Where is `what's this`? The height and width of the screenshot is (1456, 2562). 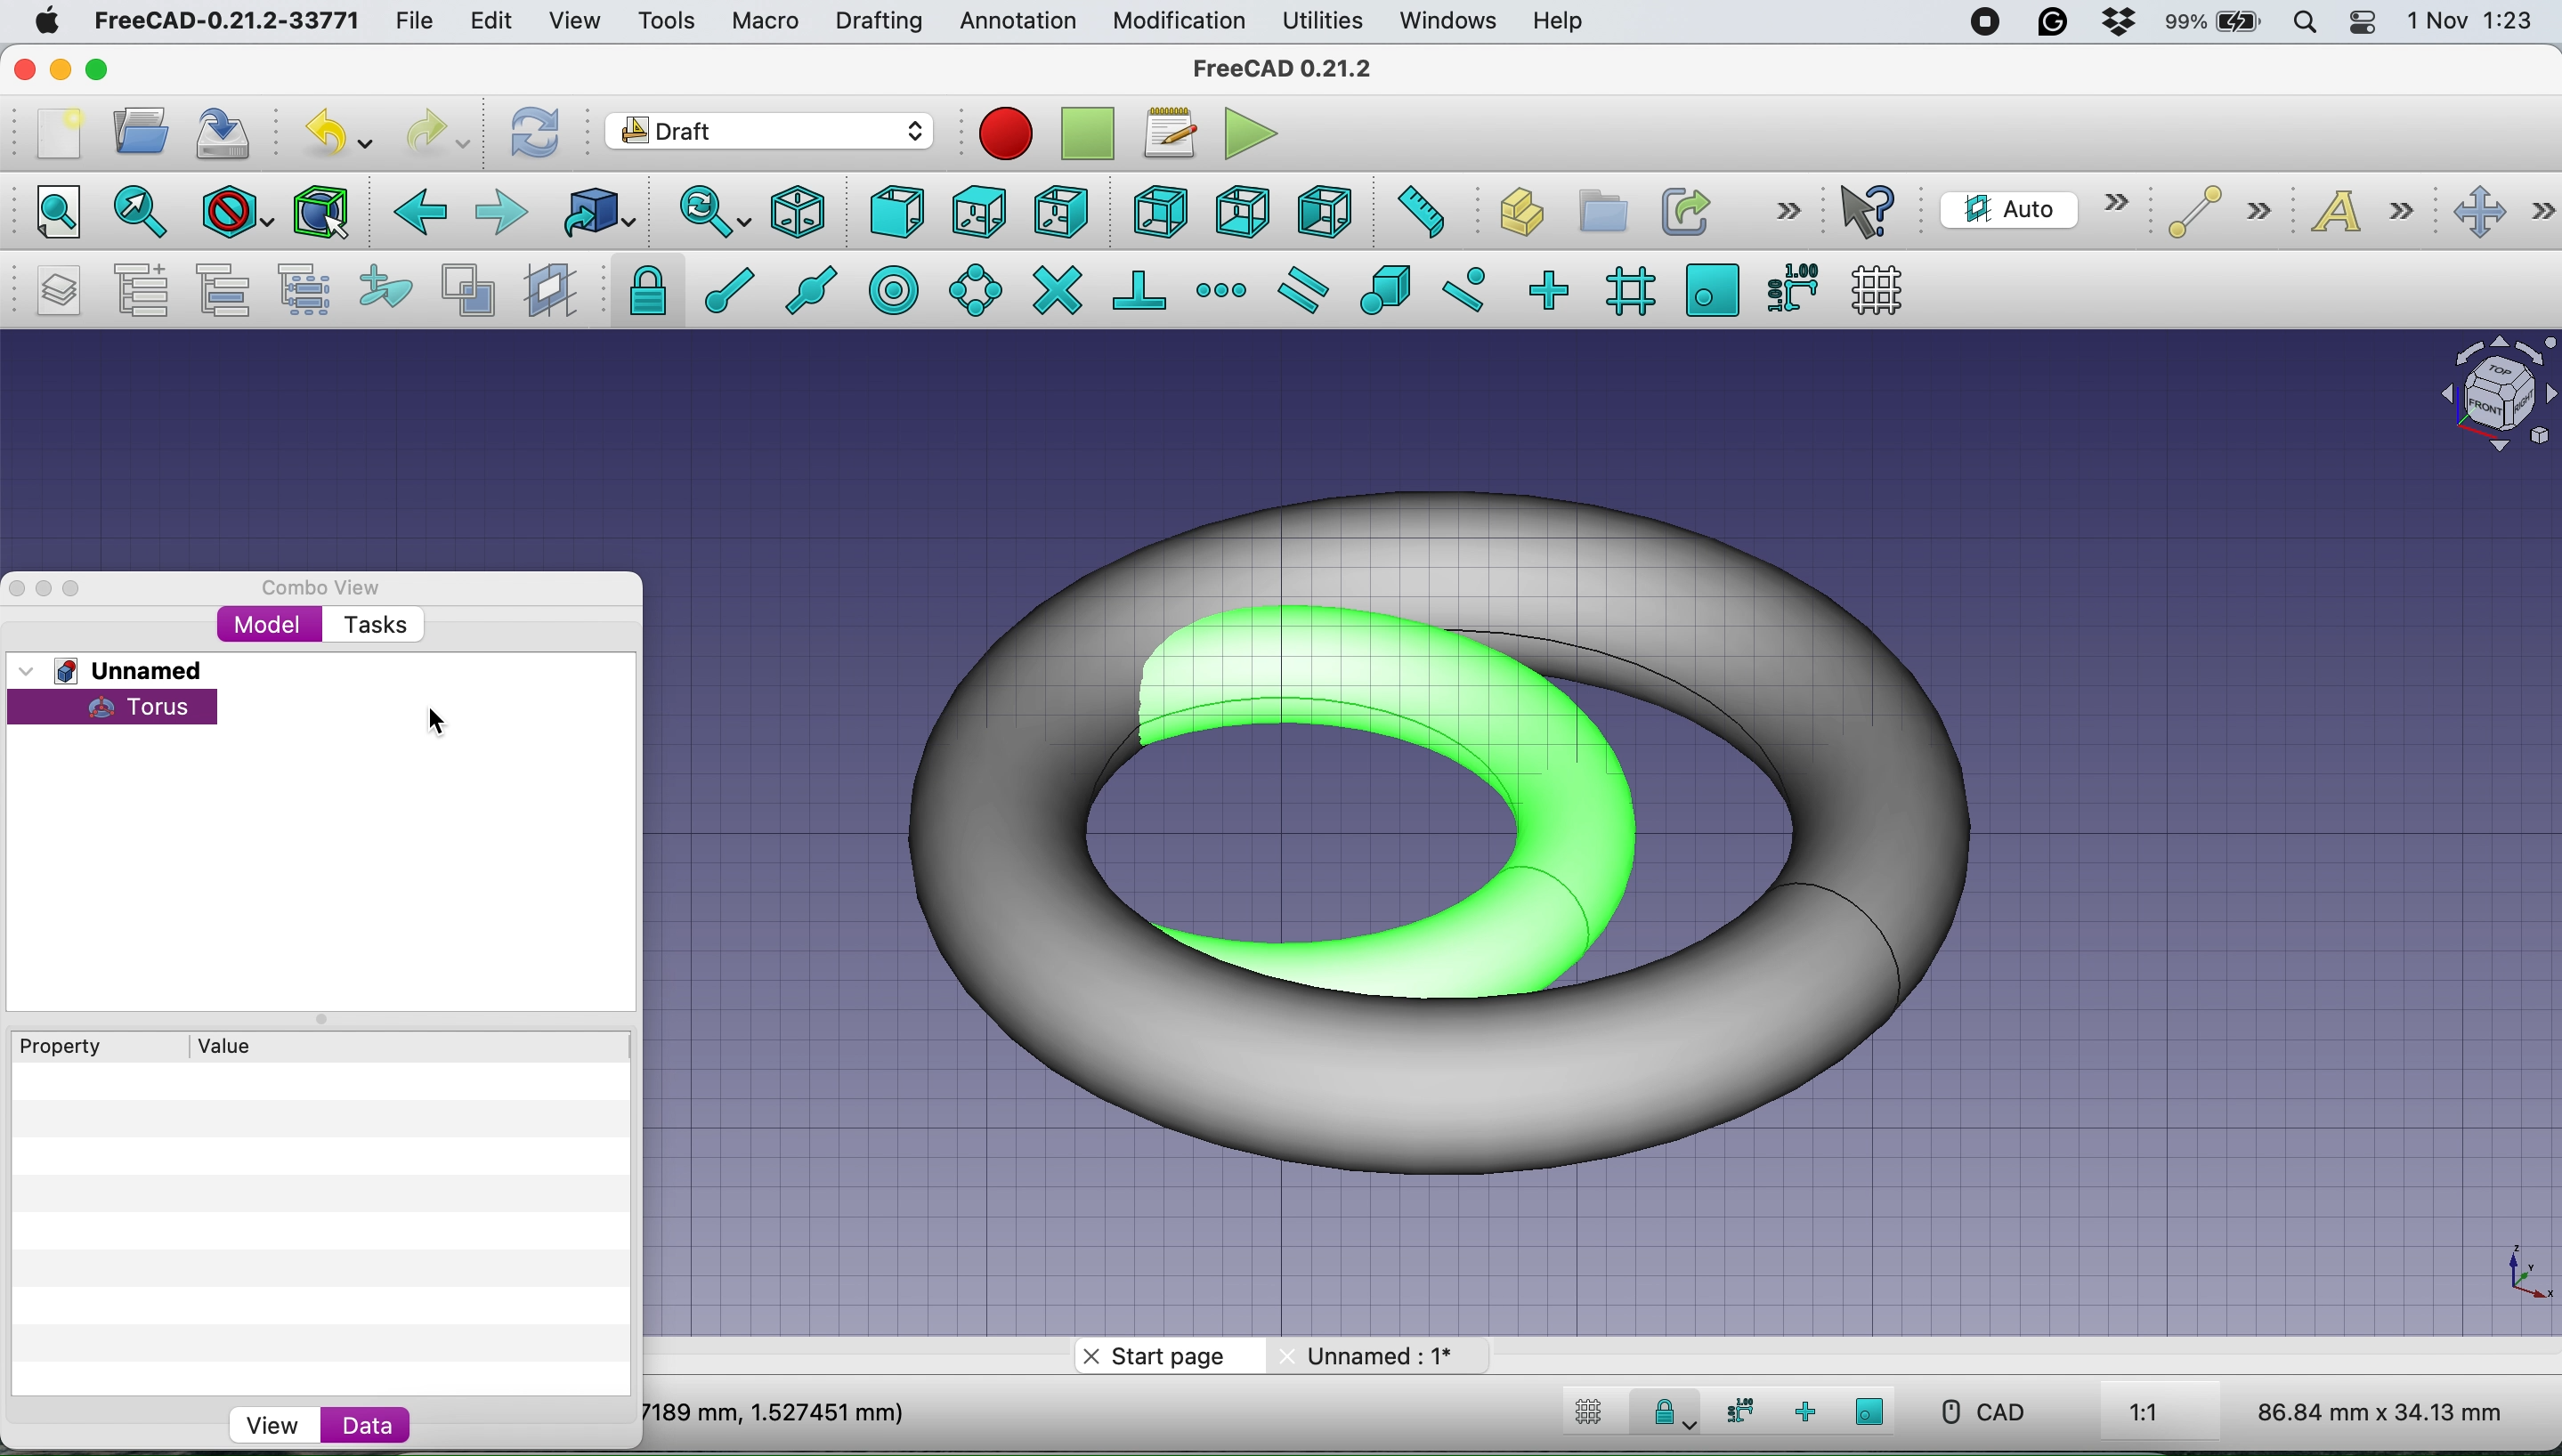
what's this is located at coordinates (1874, 212).